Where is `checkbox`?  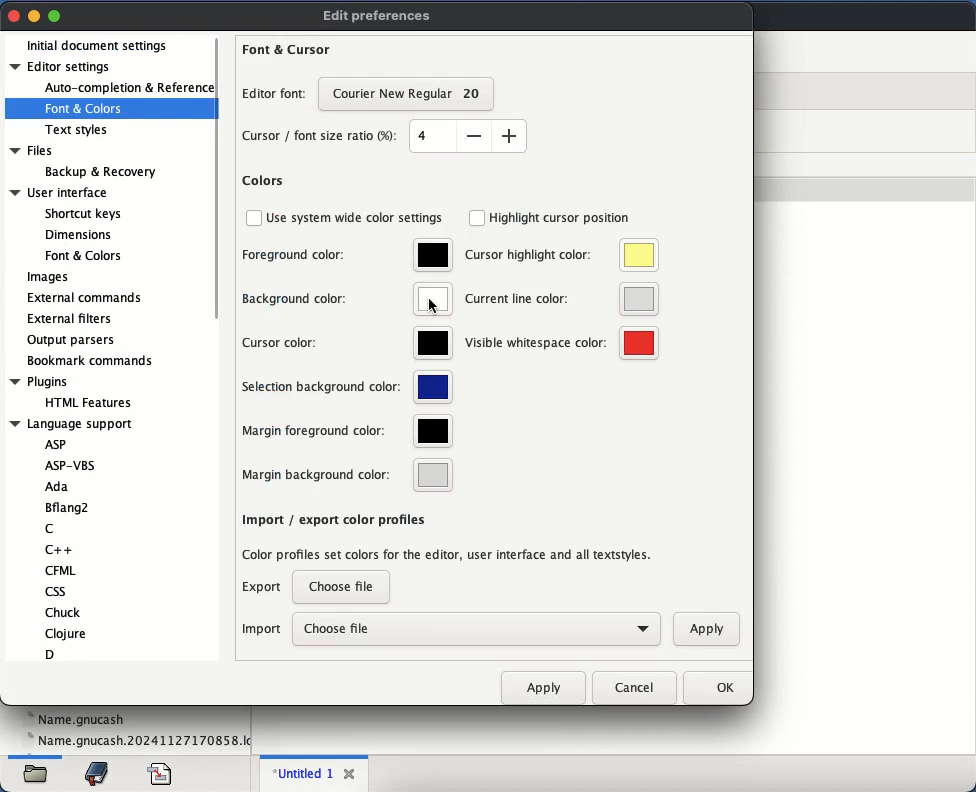
checkbox is located at coordinates (477, 218).